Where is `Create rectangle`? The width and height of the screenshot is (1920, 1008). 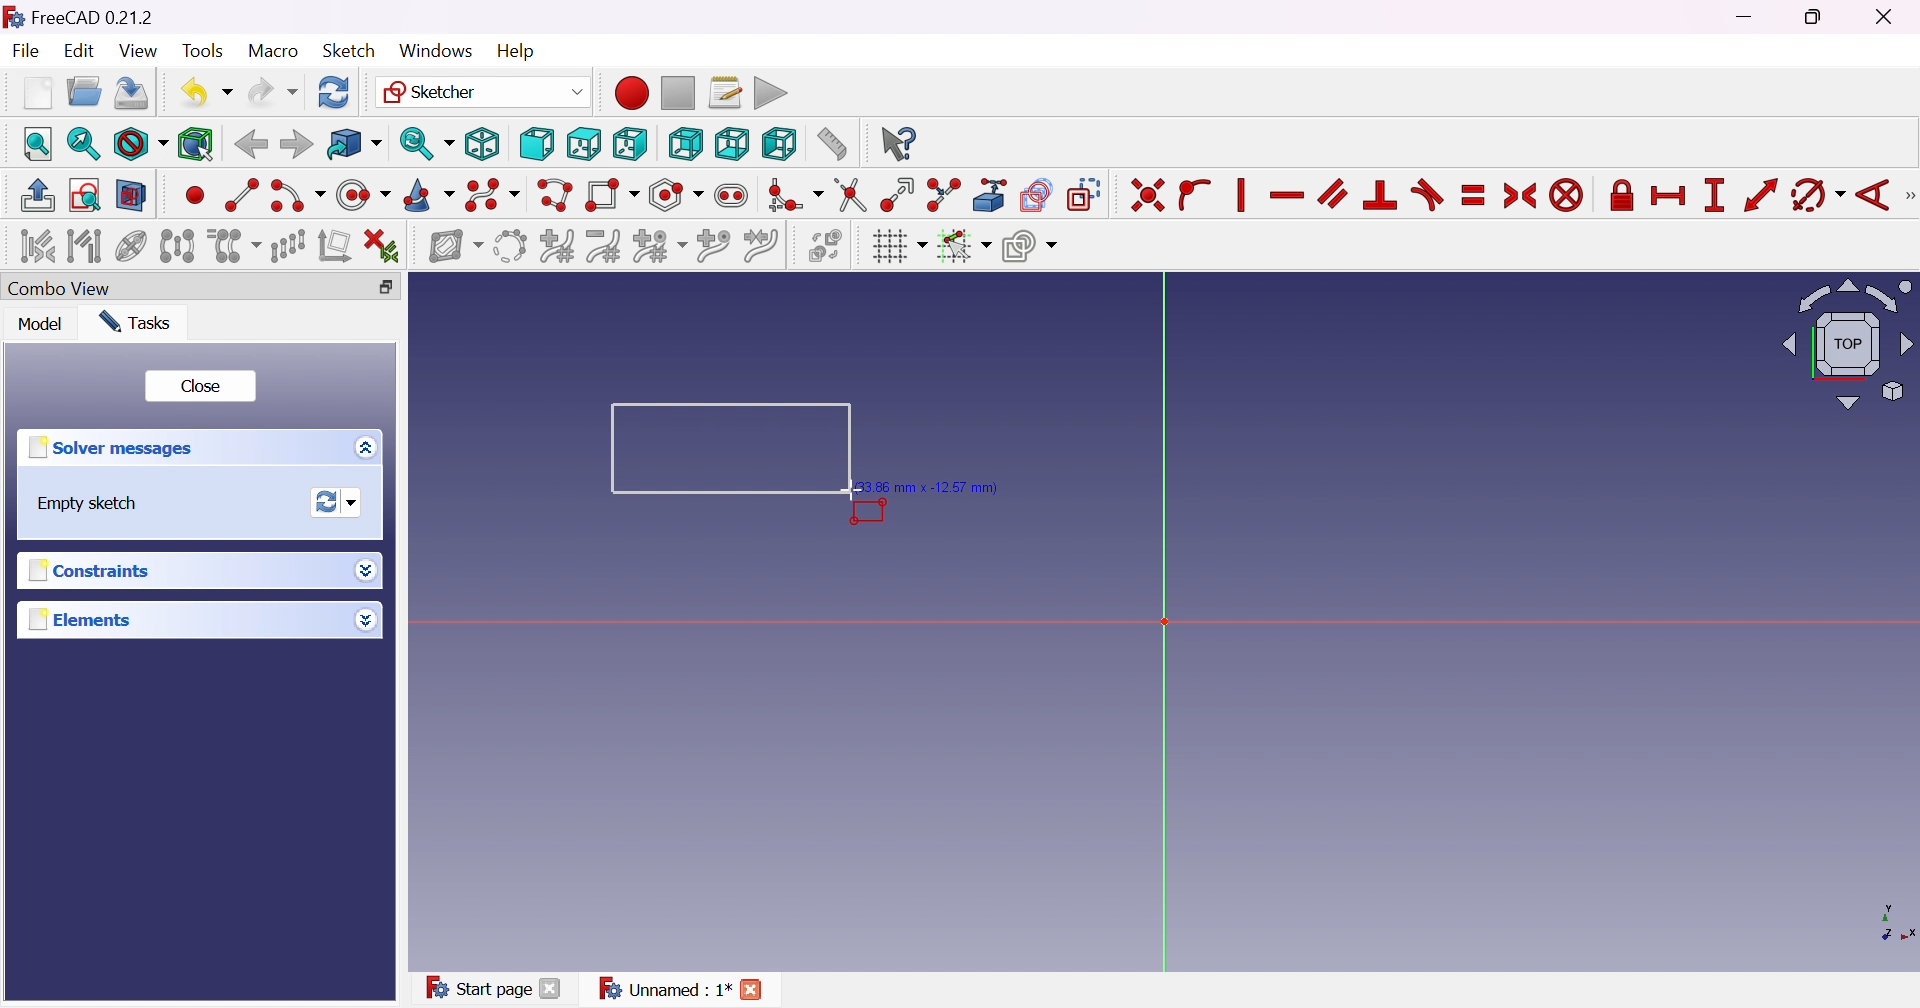
Create rectangle is located at coordinates (613, 197).